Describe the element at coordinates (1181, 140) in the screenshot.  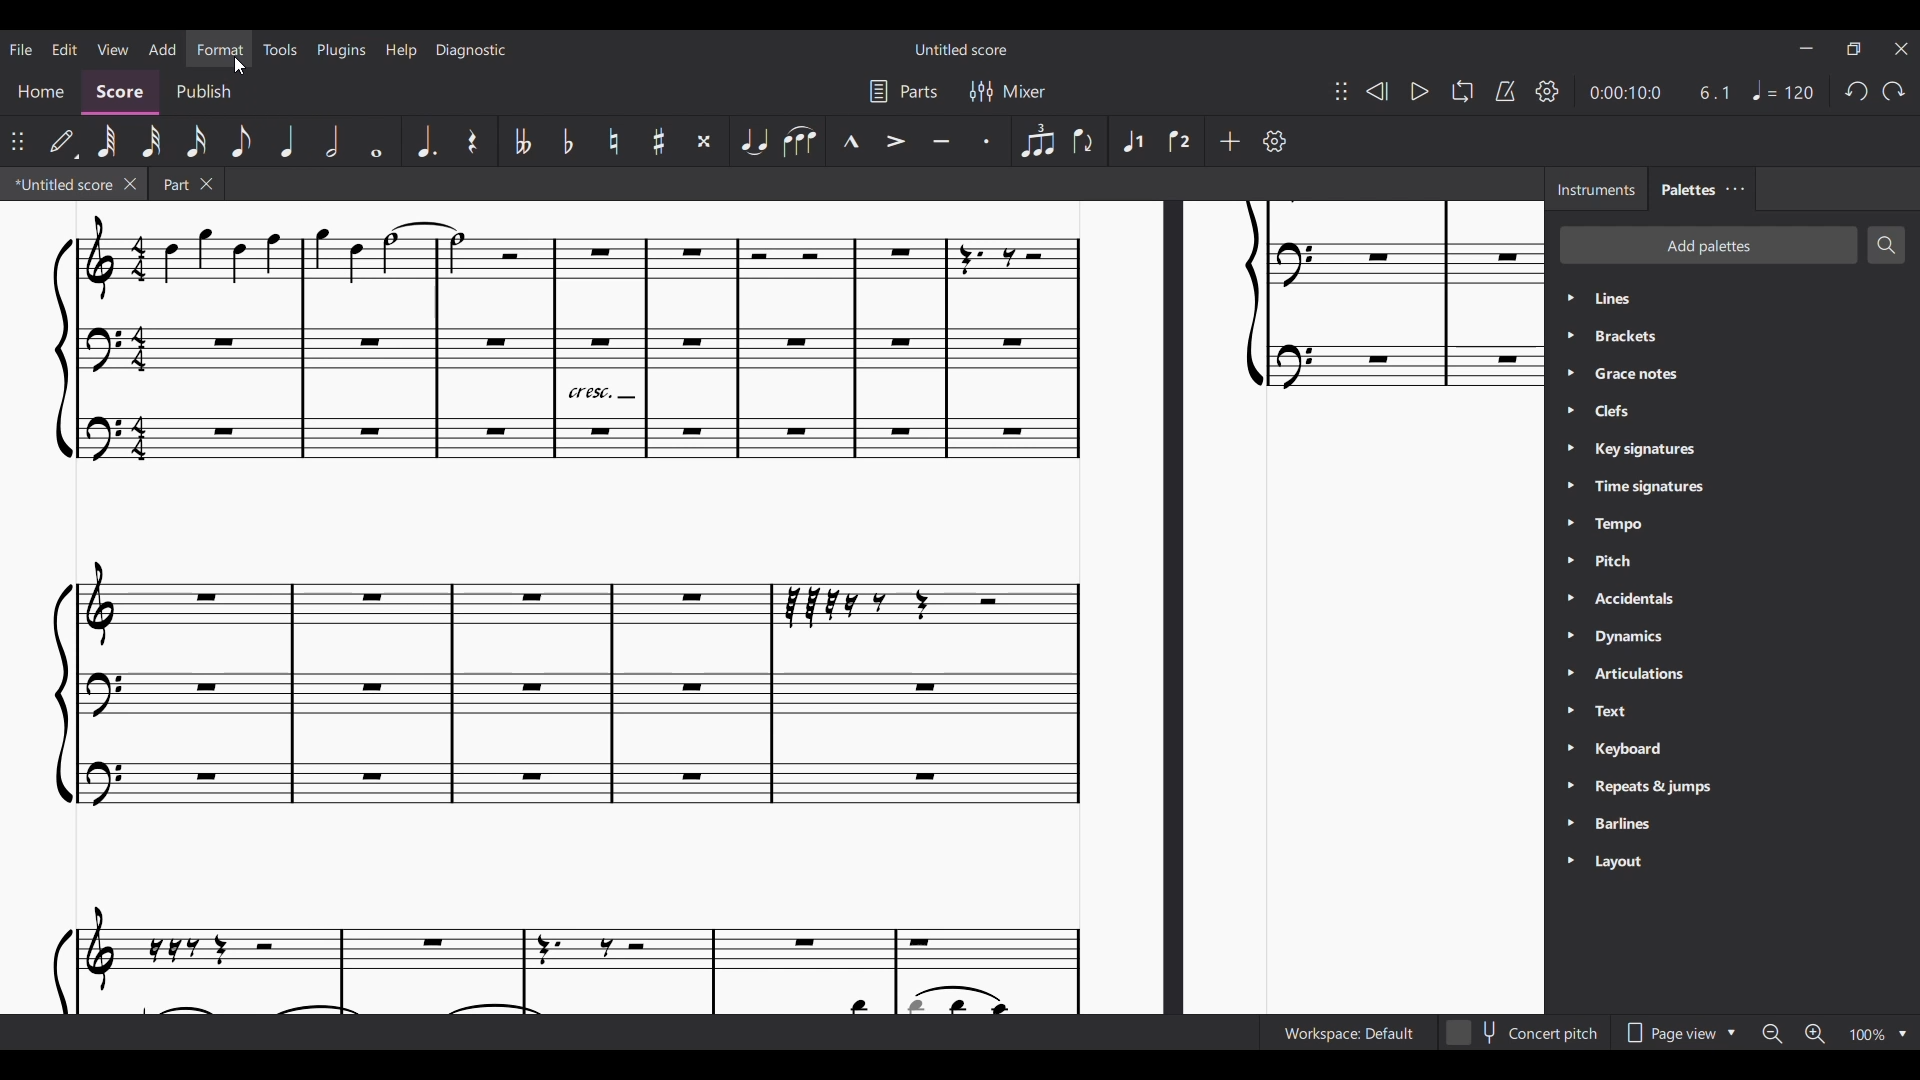
I see `Voice 2` at that location.